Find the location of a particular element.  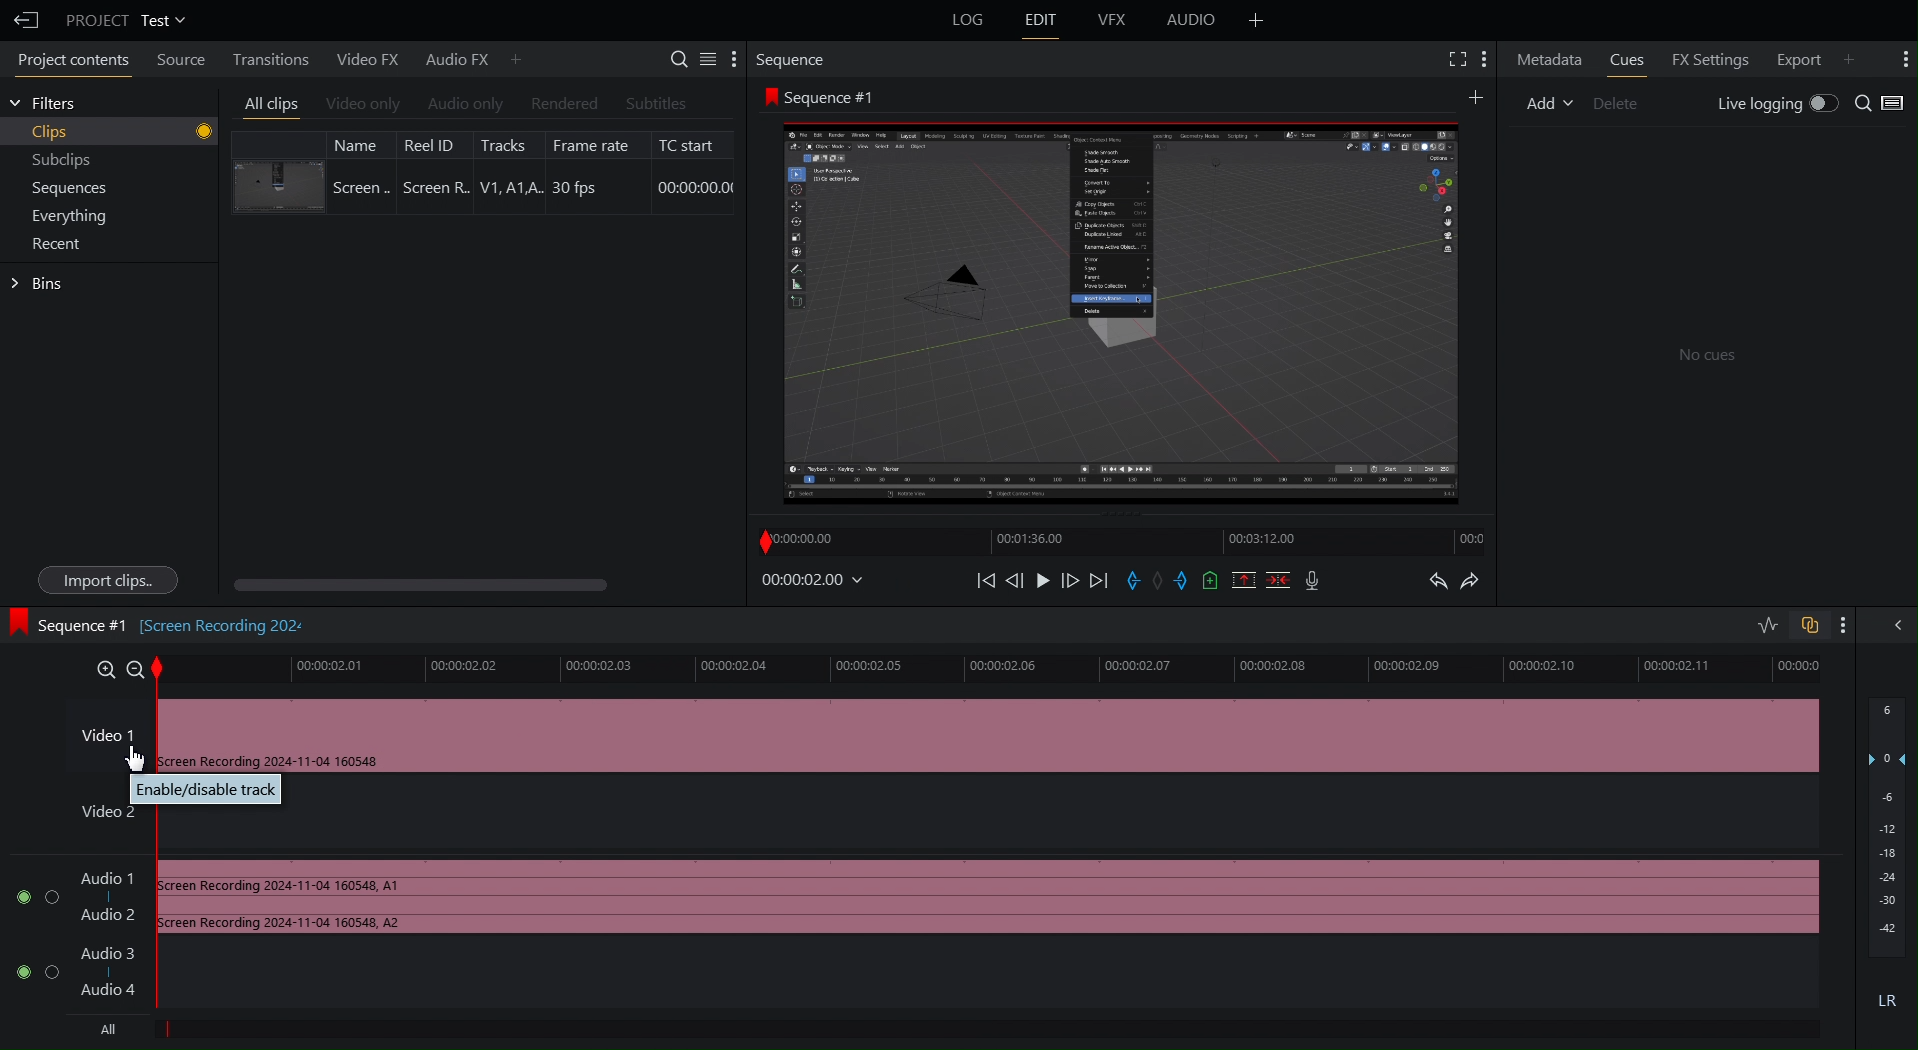

Search is located at coordinates (1883, 104).